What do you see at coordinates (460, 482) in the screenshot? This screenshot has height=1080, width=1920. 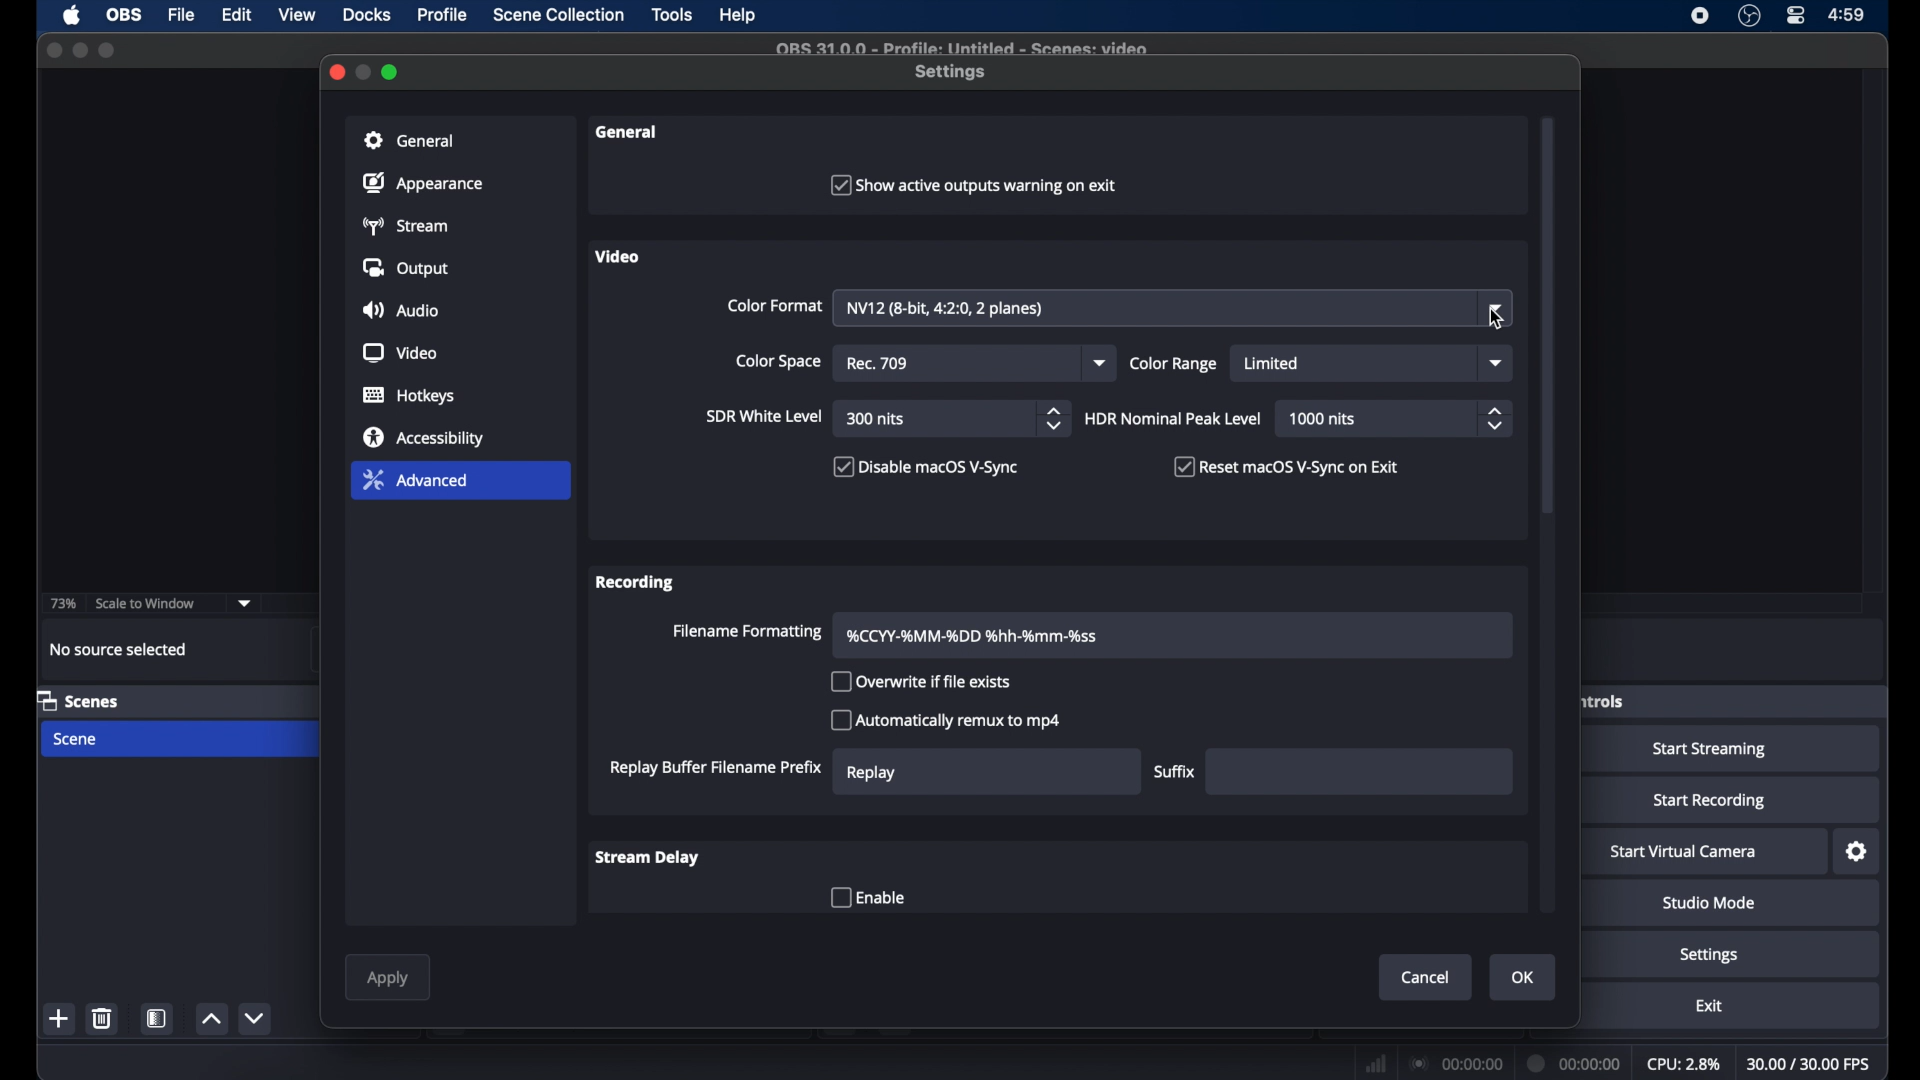 I see `advanced` at bounding box center [460, 482].